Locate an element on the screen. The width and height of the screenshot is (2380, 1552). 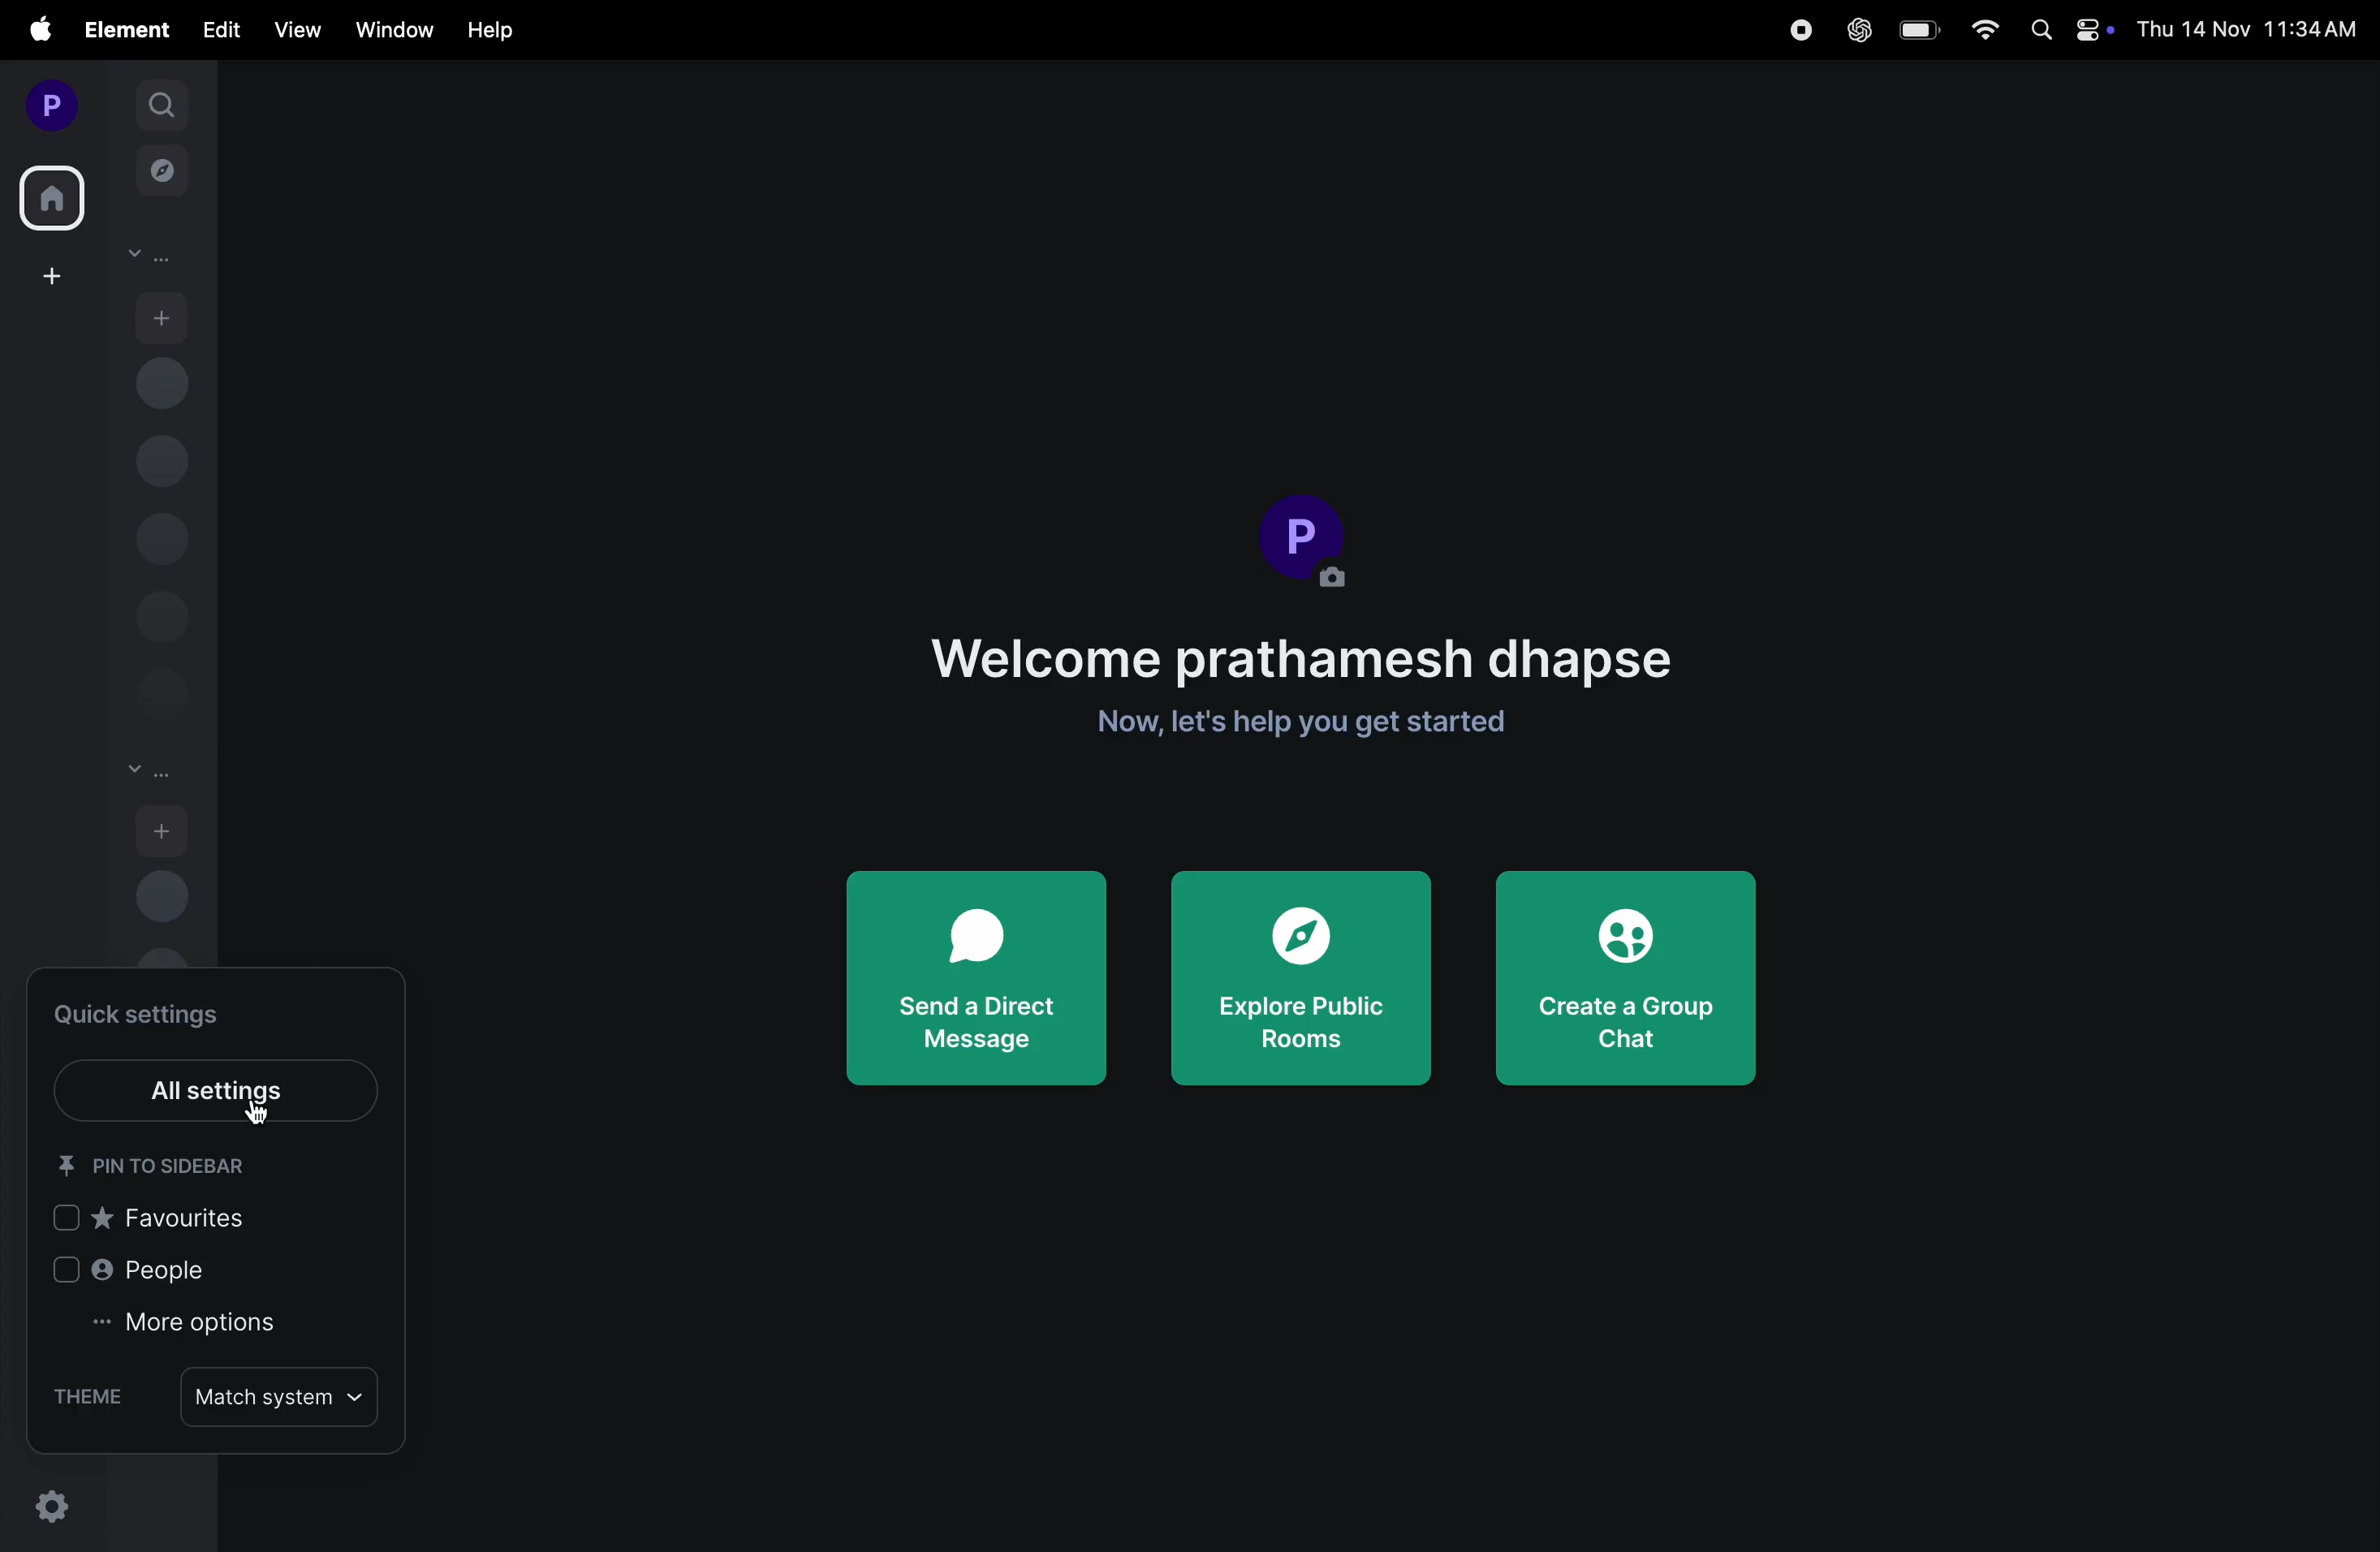
all settings is located at coordinates (212, 1084).